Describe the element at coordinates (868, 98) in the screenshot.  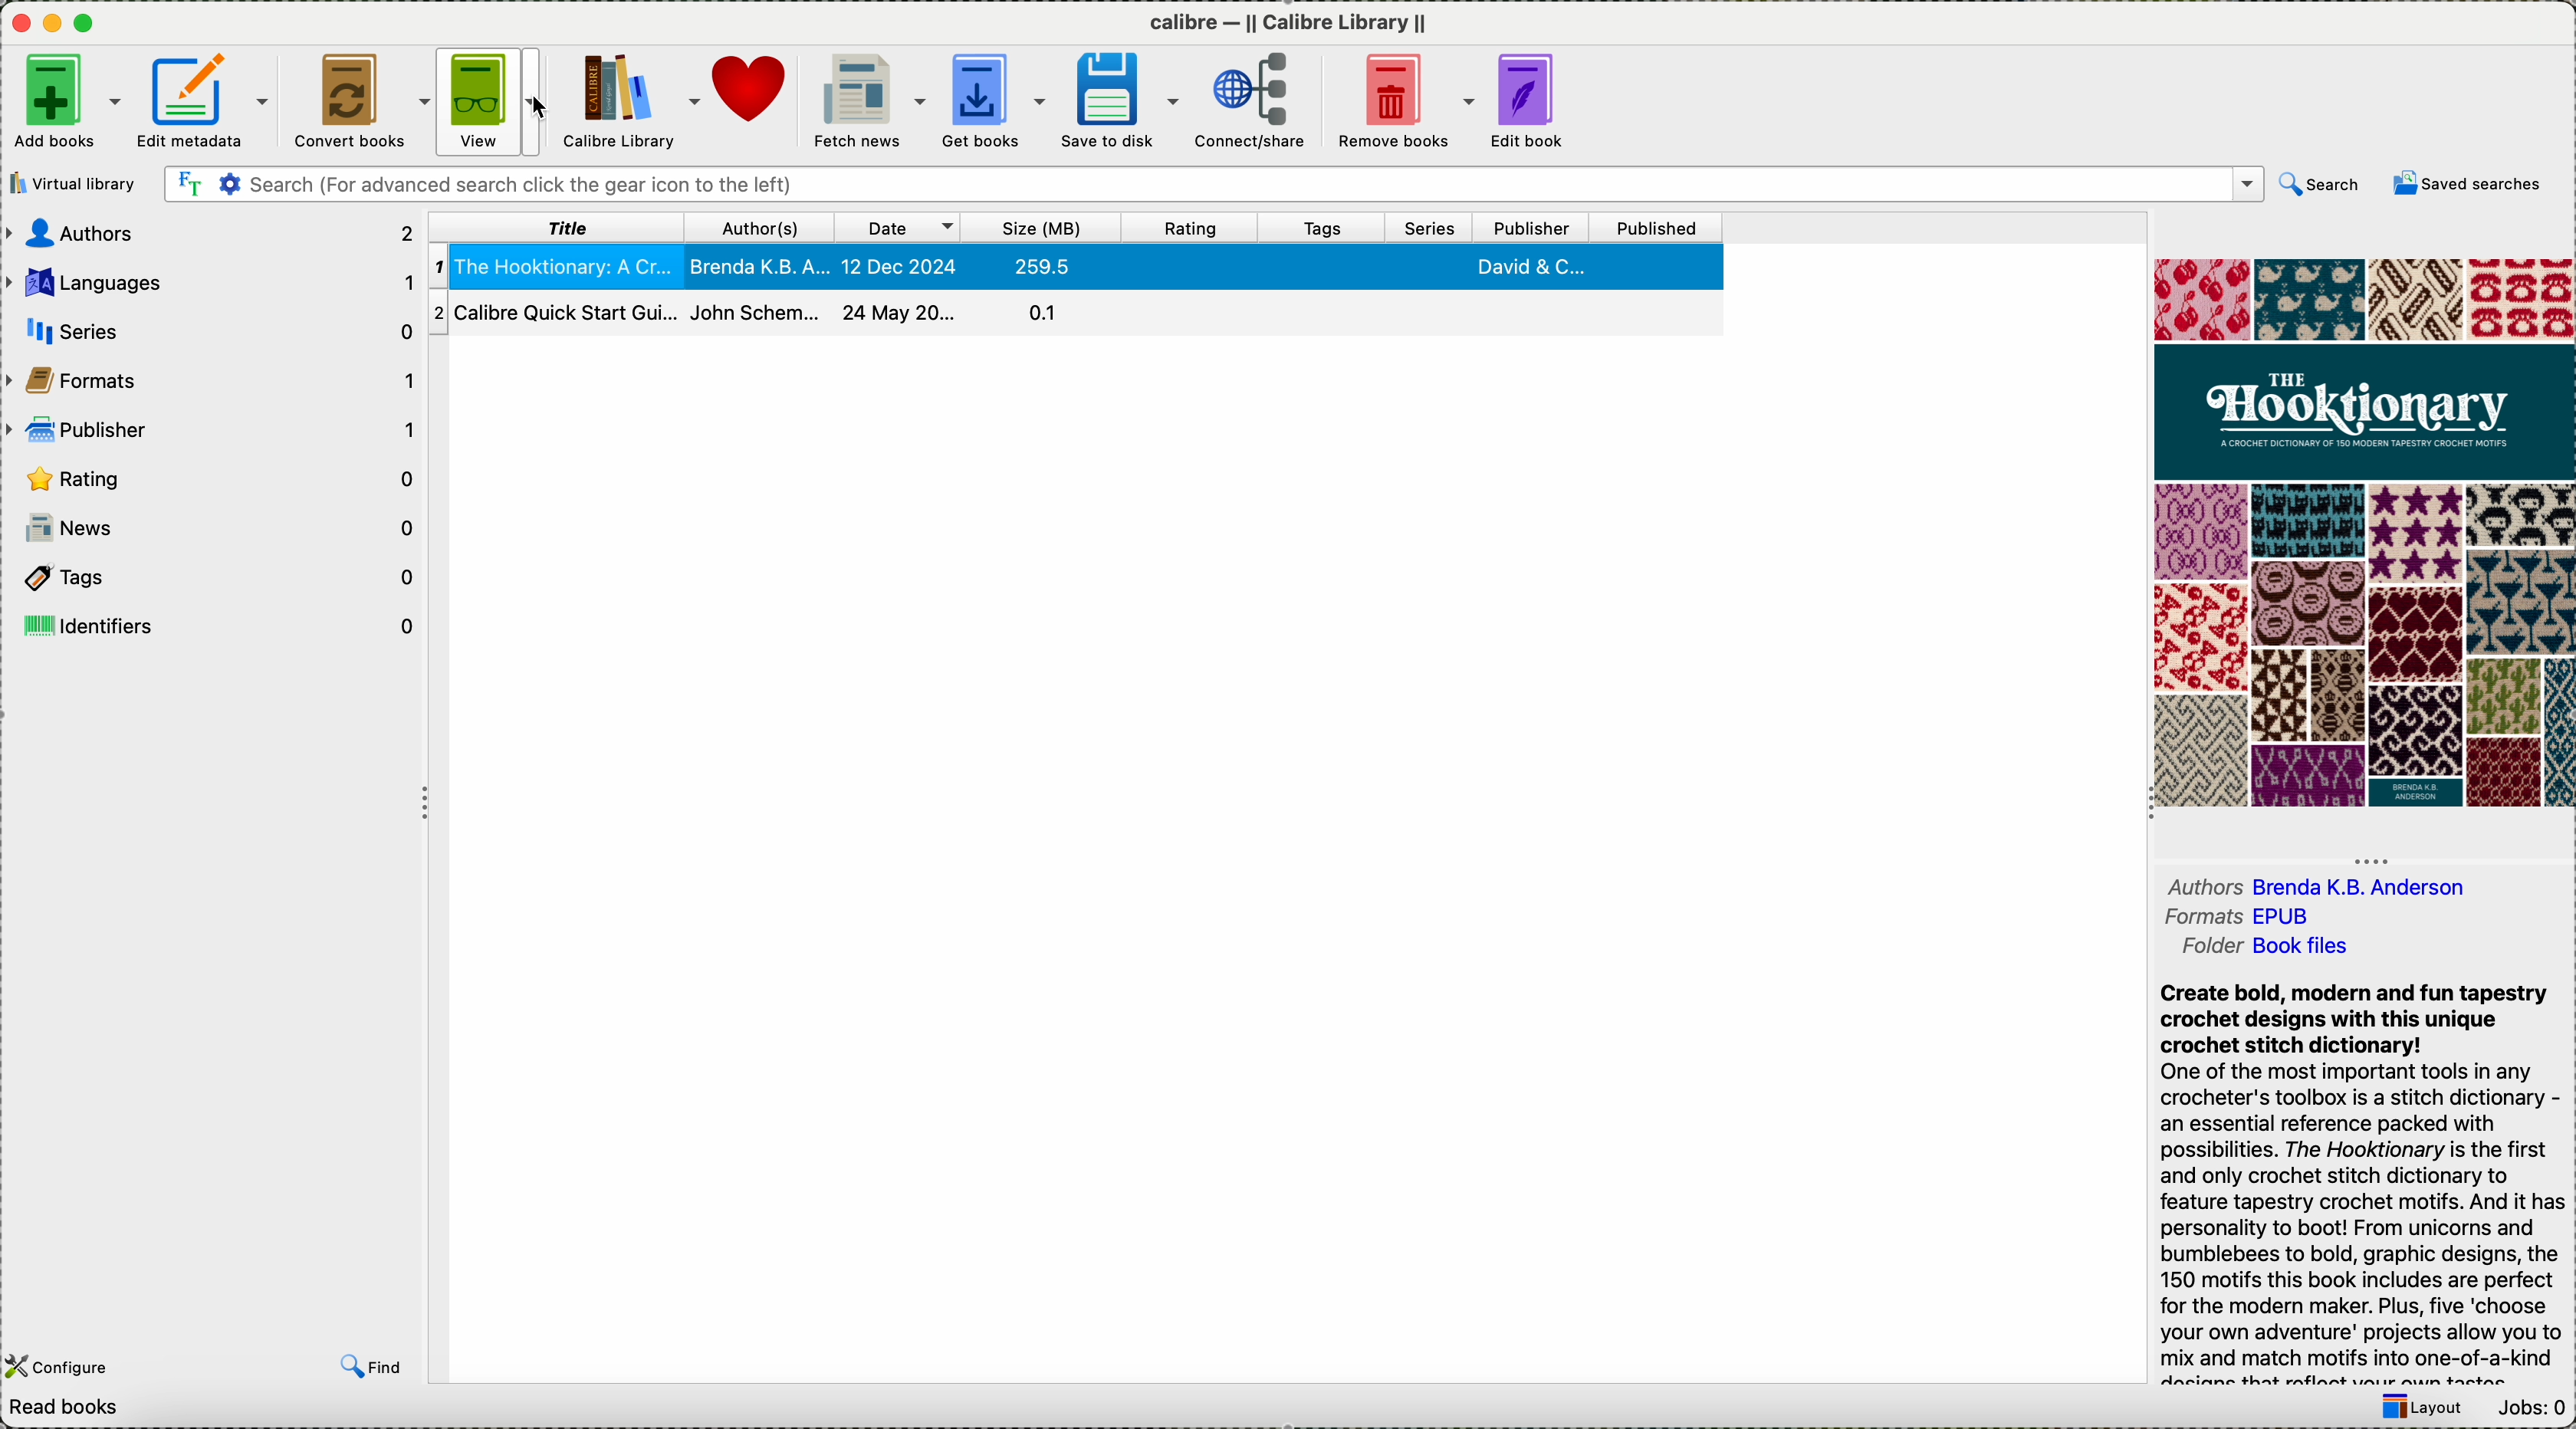
I see `fetch news` at that location.